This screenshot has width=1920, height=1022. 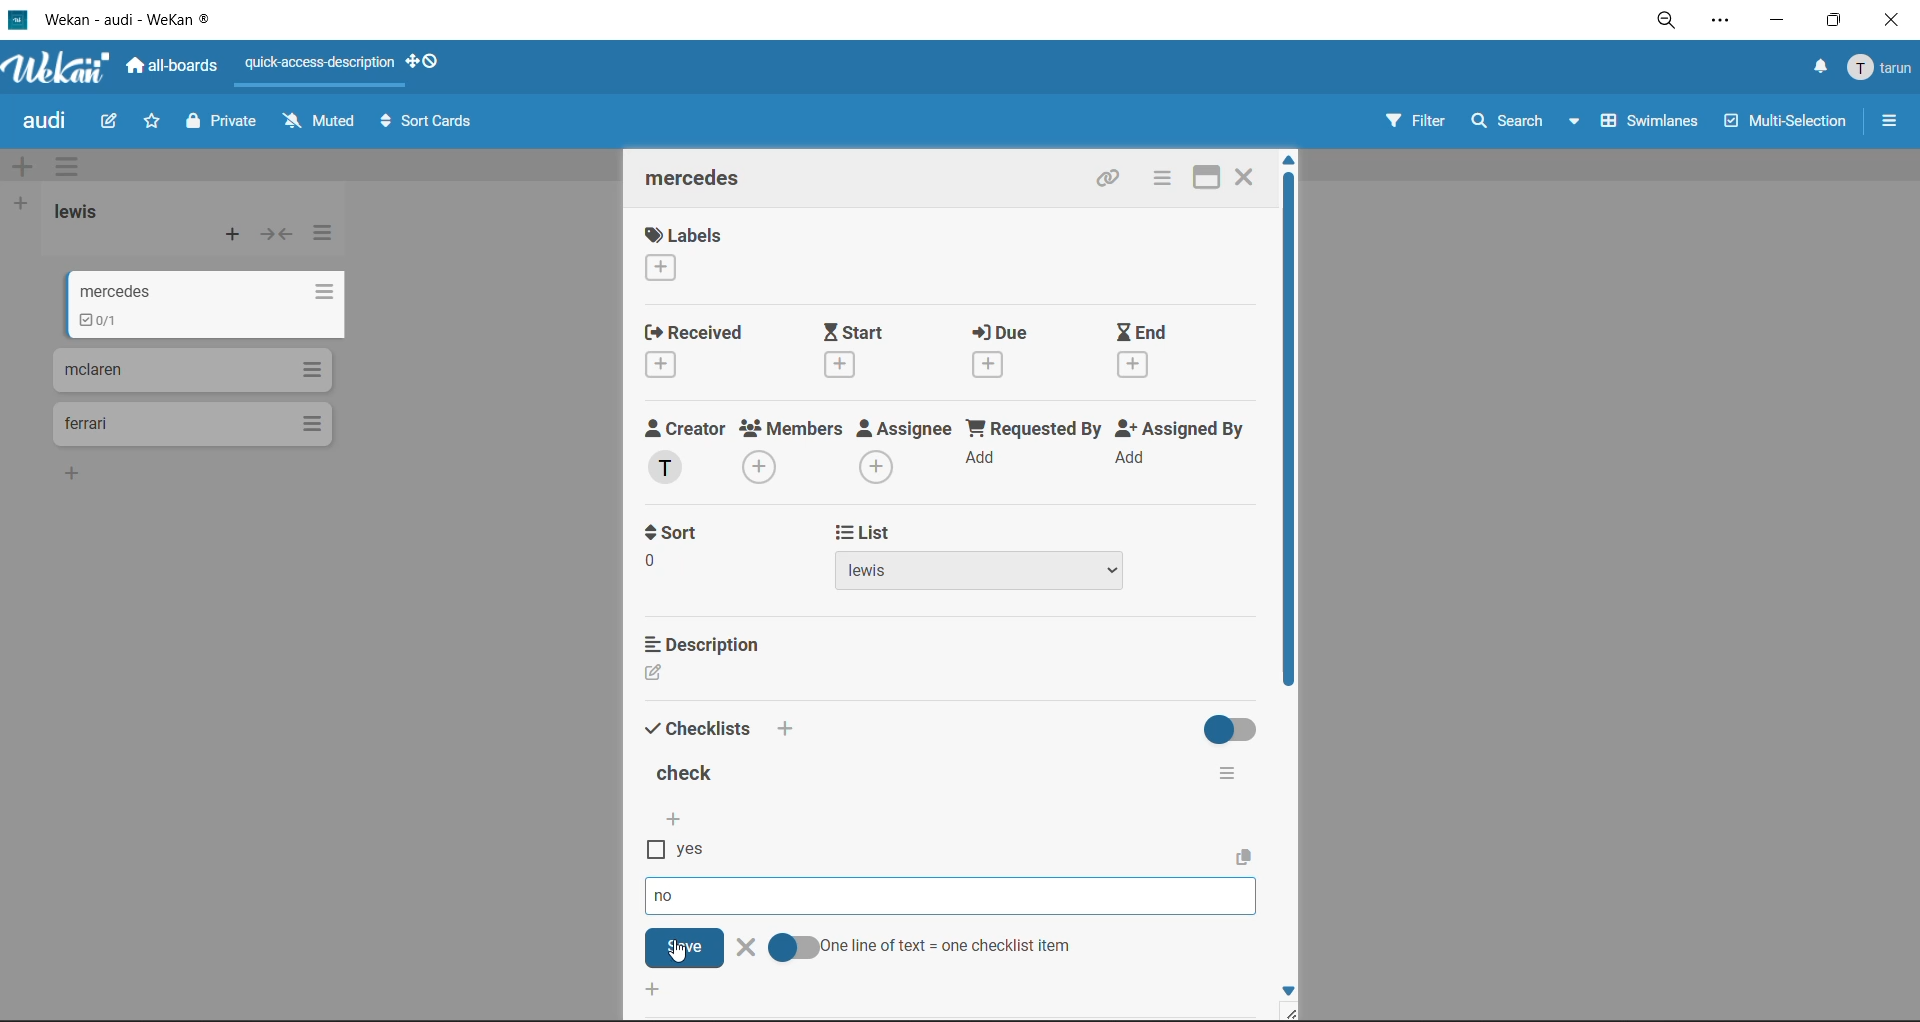 I want to click on checklists, so click(x=699, y=726).